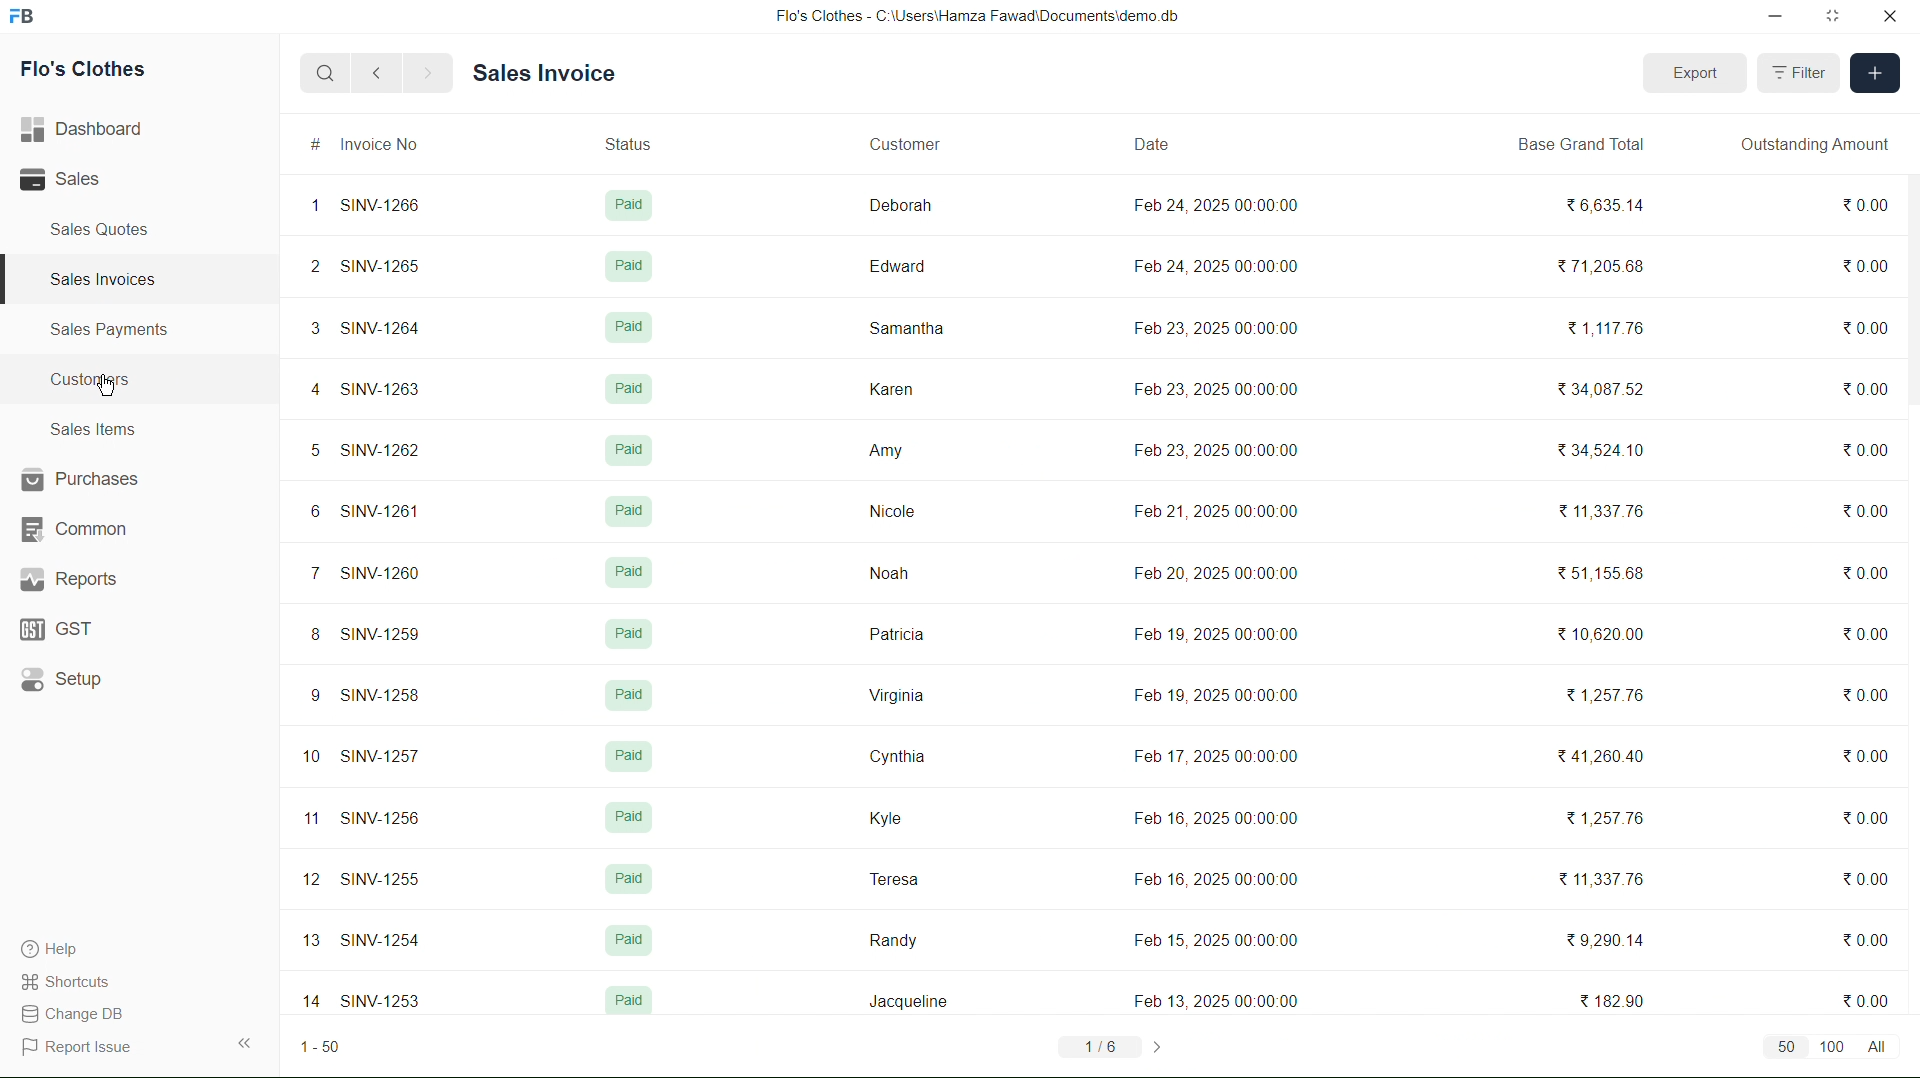  What do you see at coordinates (378, 879) in the screenshot?
I see `SINV-1255` at bounding box center [378, 879].